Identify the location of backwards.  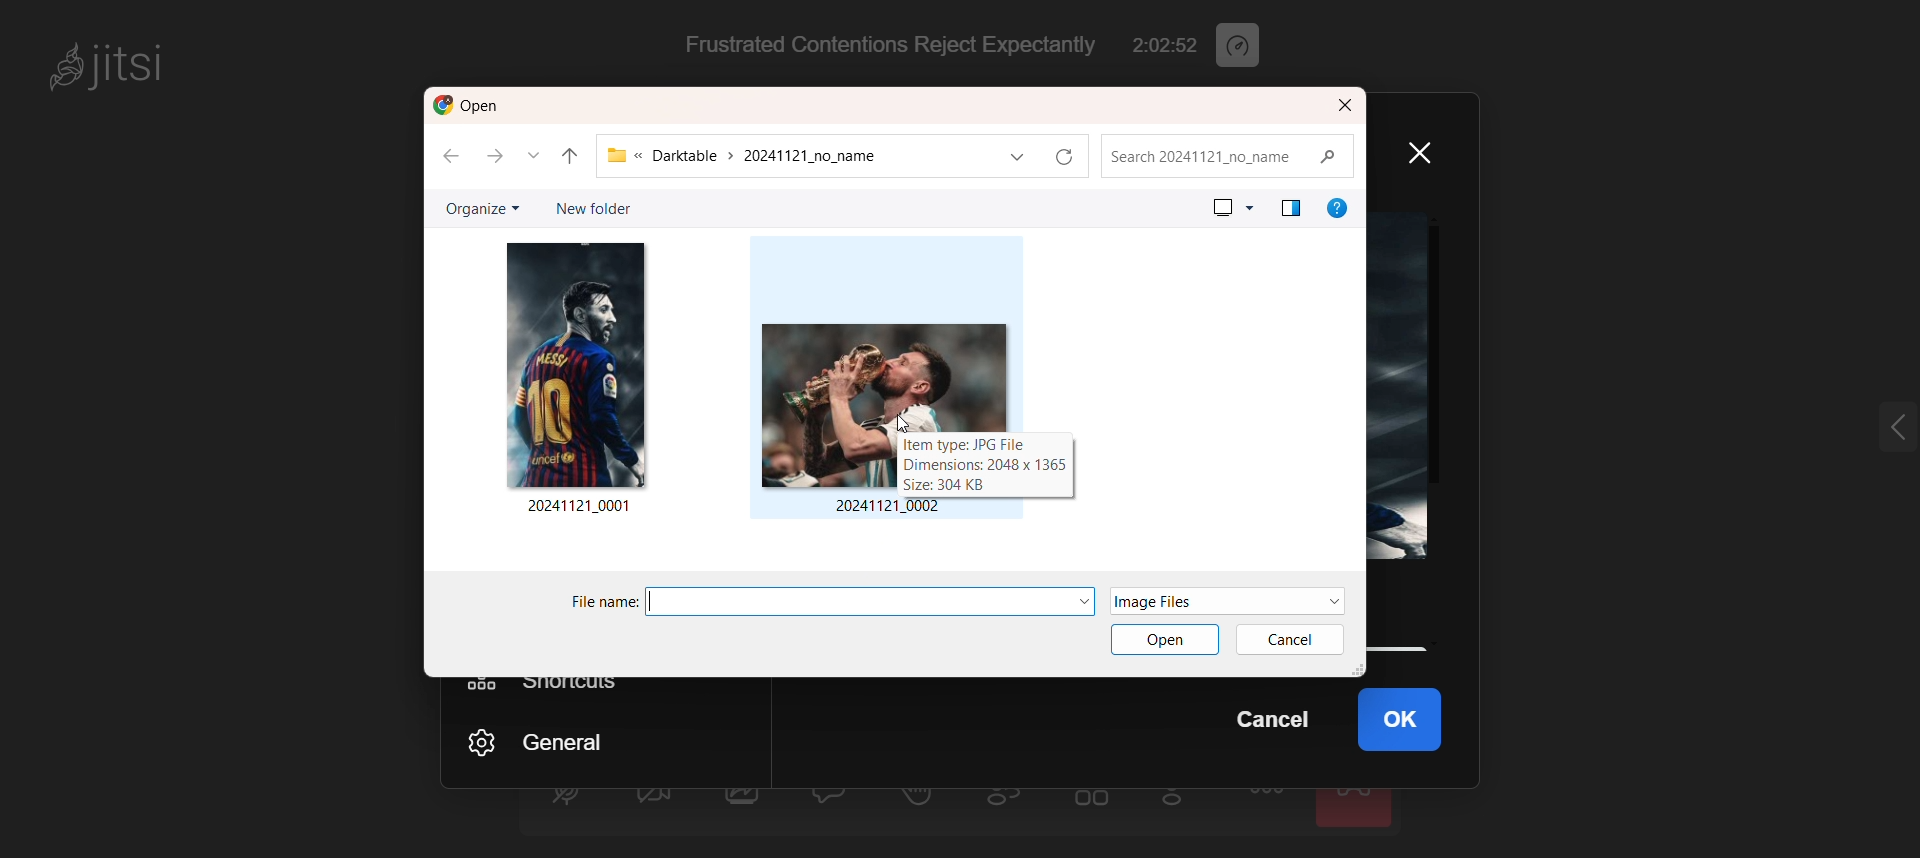
(452, 160).